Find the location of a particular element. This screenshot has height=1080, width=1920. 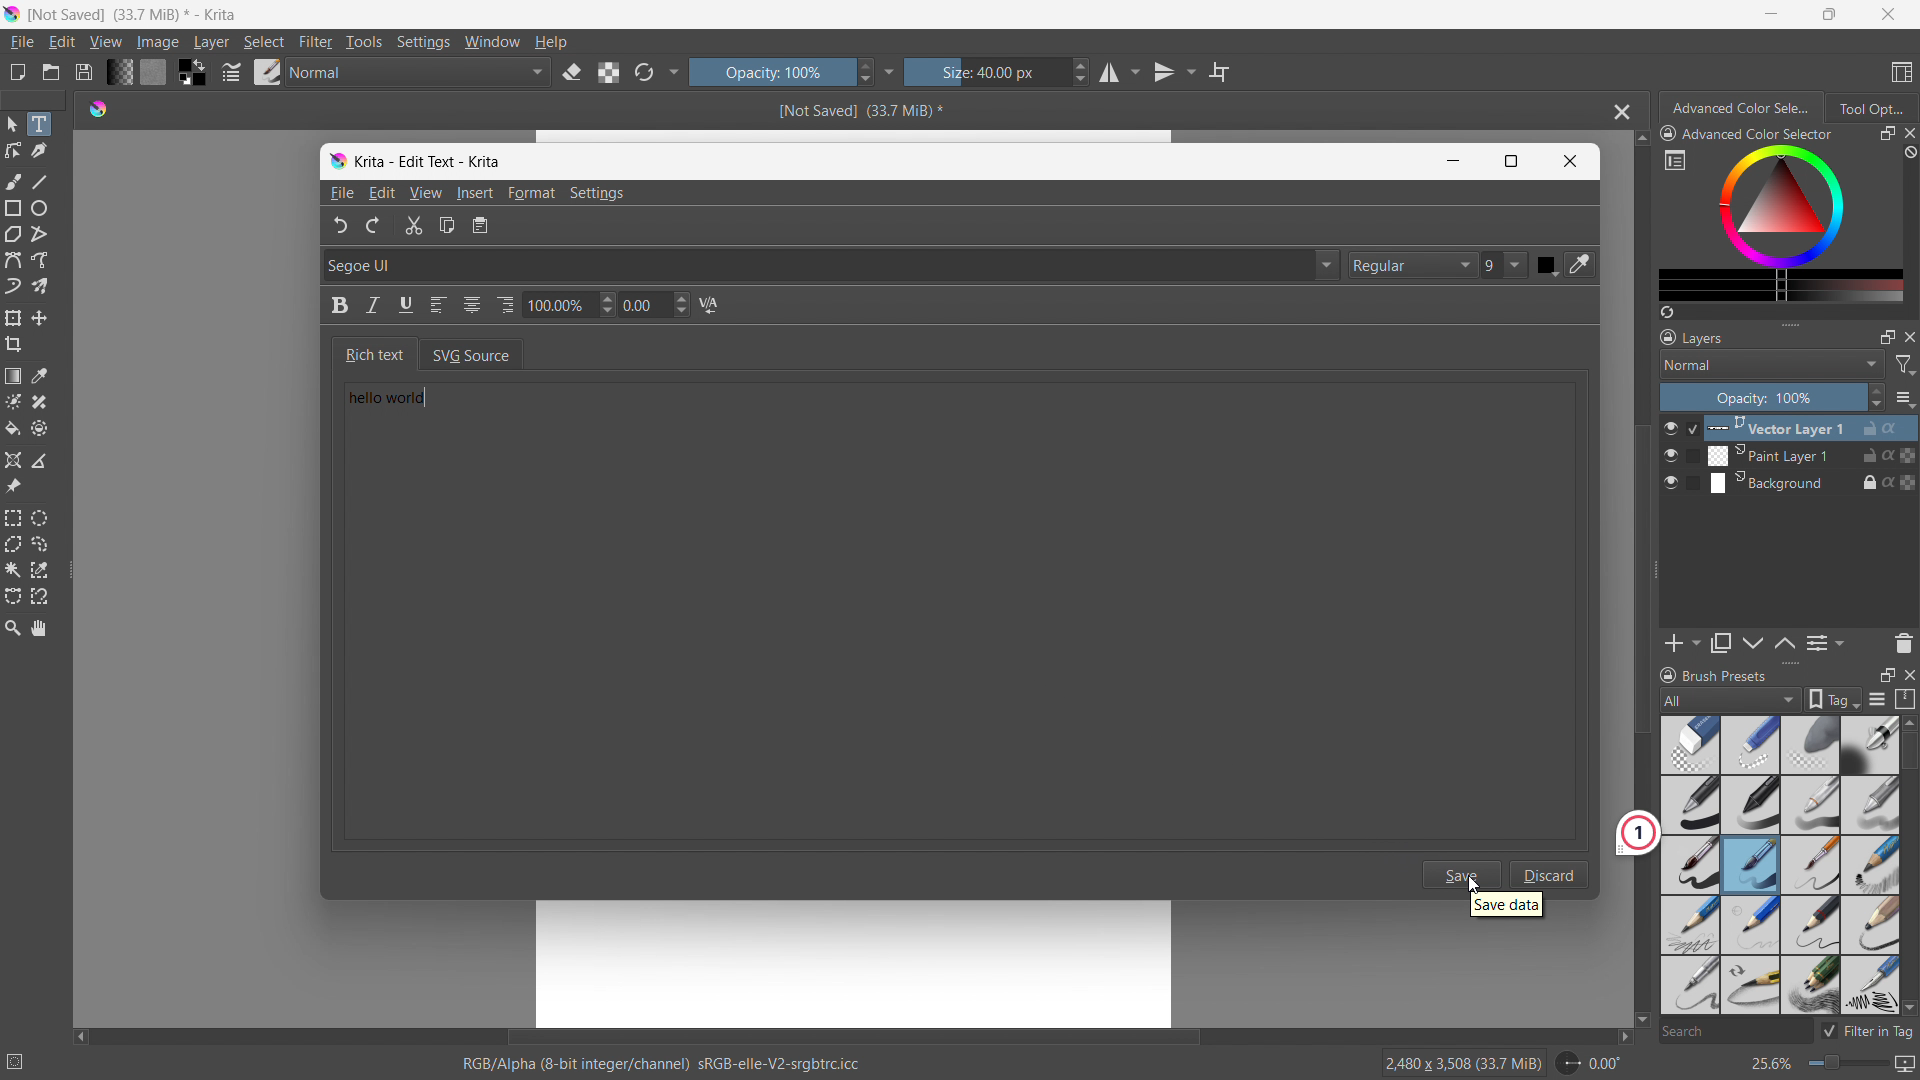

pencil is located at coordinates (1811, 805).